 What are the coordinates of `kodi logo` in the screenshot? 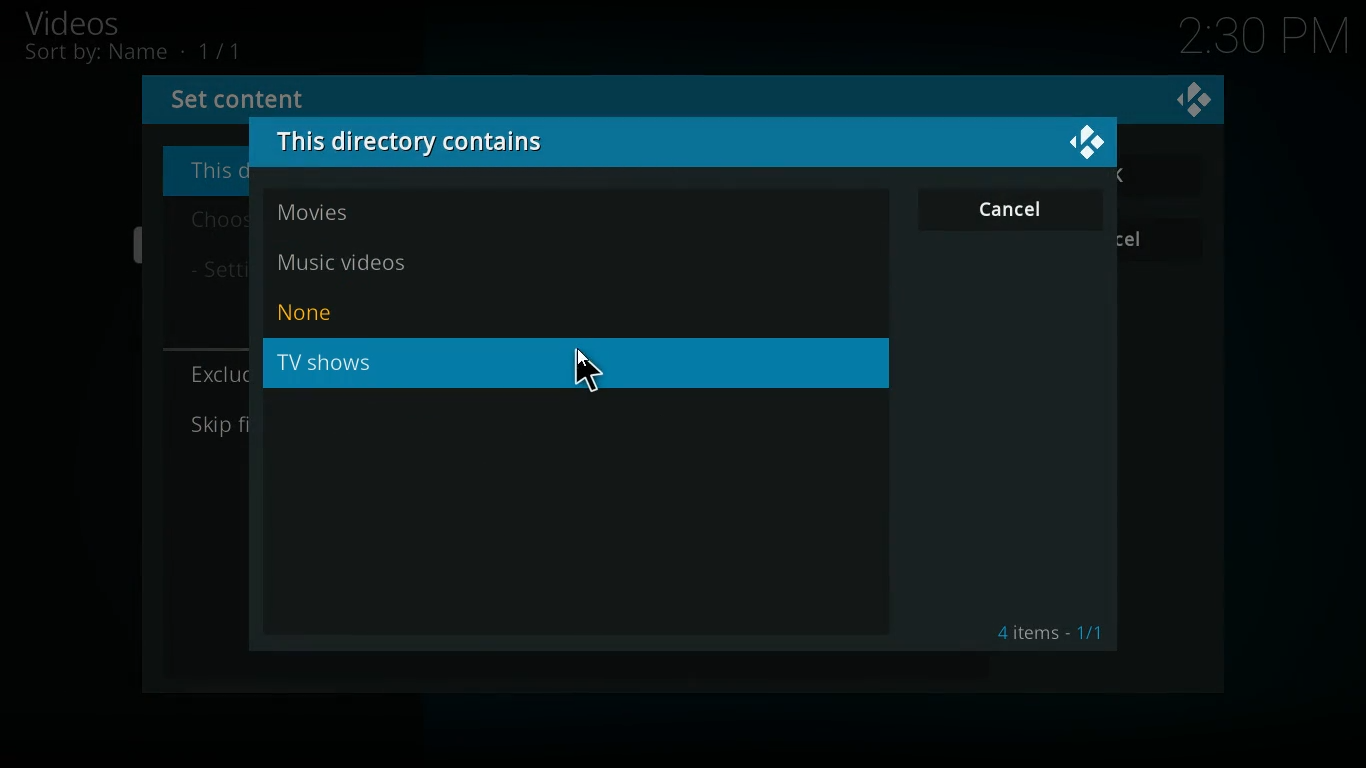 It's located at (1194, 100).